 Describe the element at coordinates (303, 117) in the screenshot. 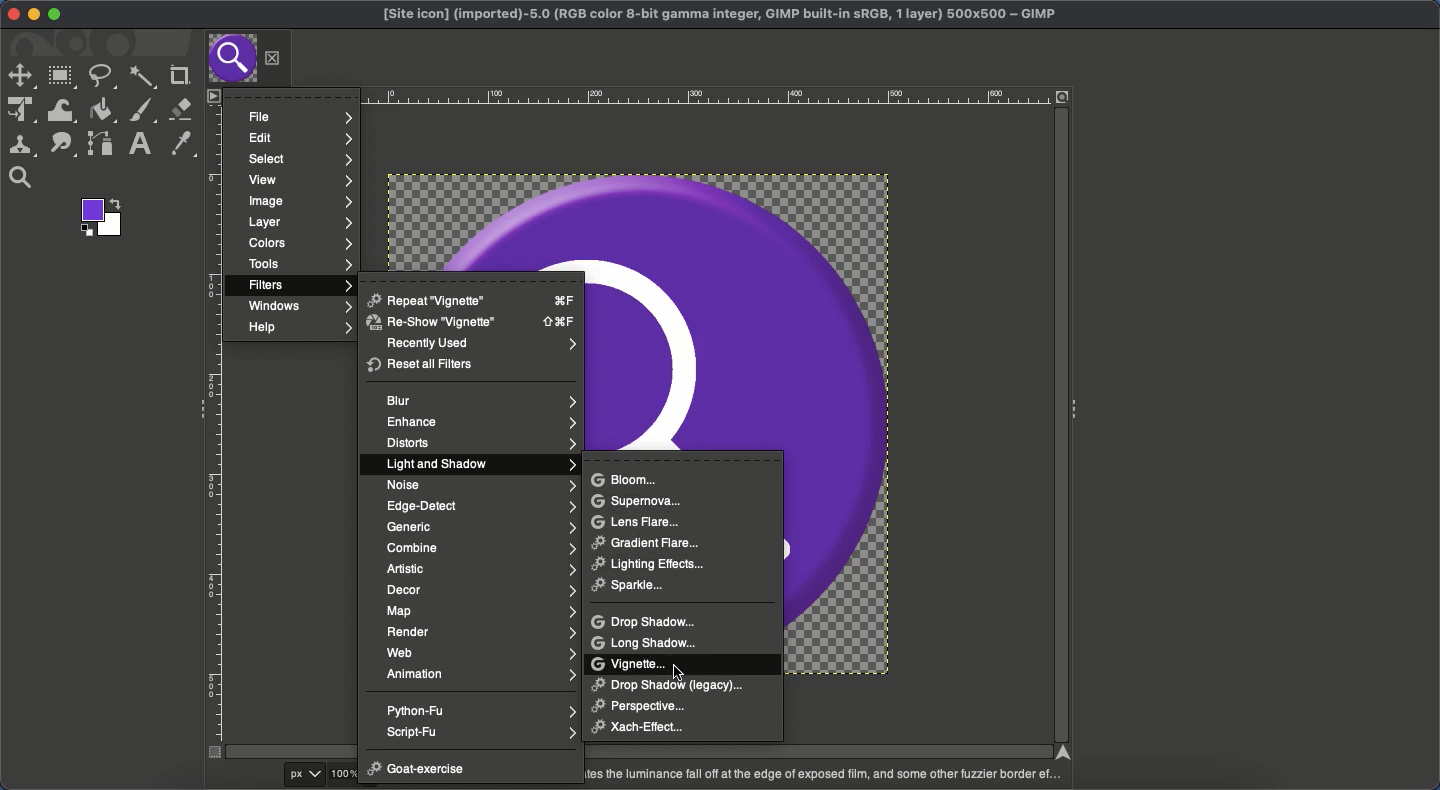

I see `File` at that location.